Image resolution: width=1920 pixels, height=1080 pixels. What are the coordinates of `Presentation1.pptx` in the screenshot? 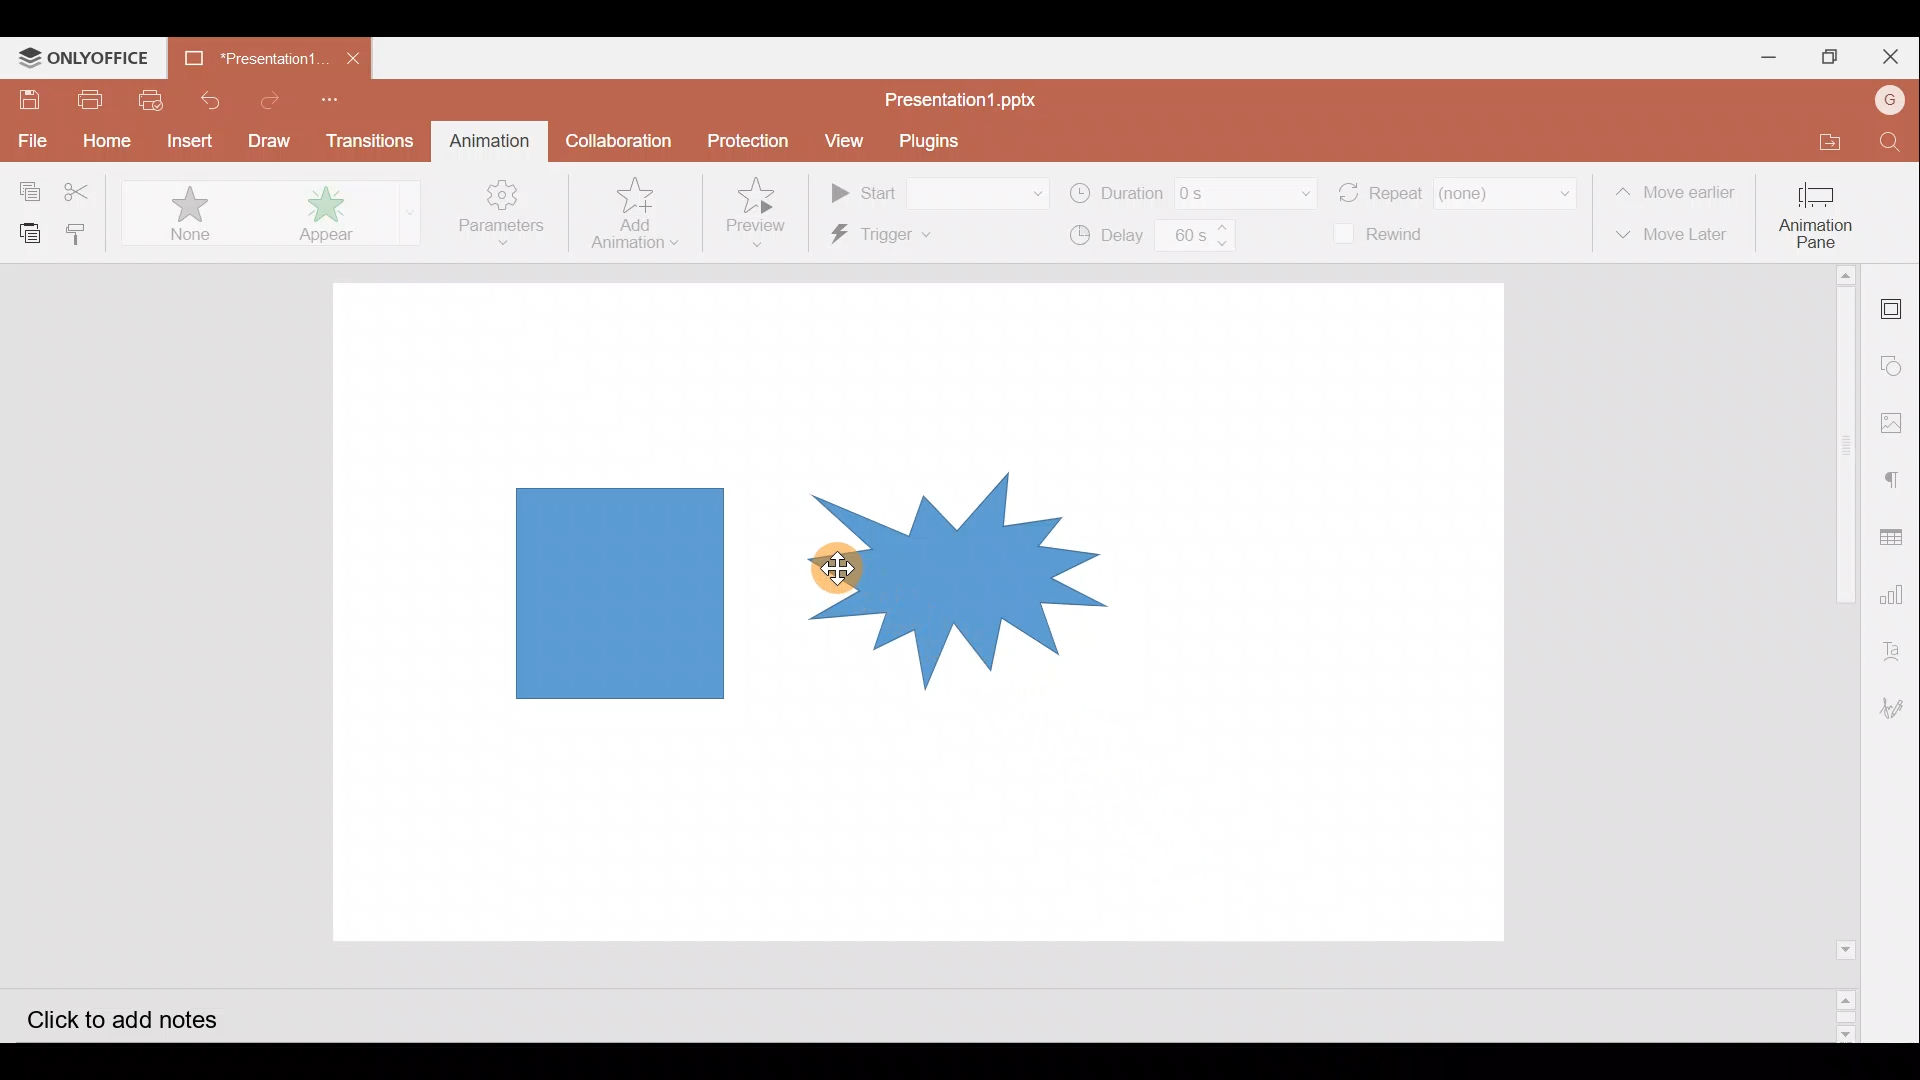 It's located at (960, 96).